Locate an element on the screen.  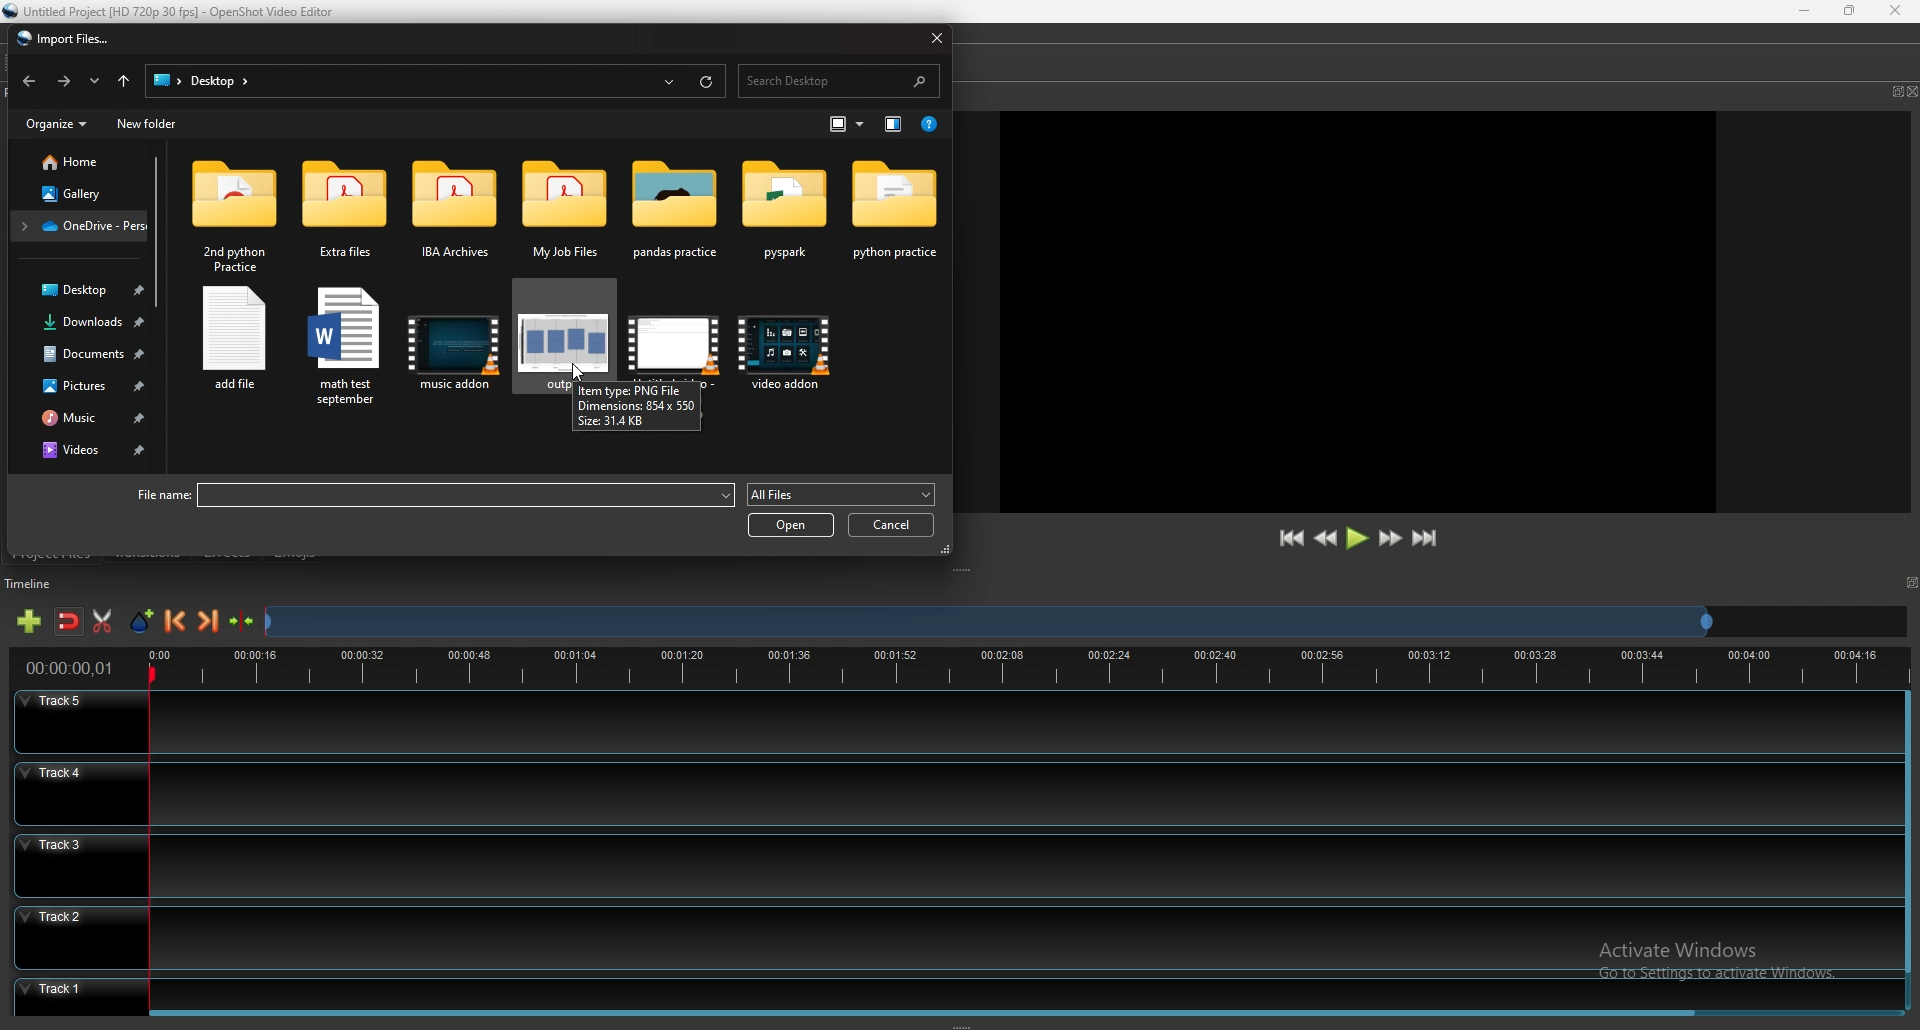
gallery is located at coordinates (79, 193).